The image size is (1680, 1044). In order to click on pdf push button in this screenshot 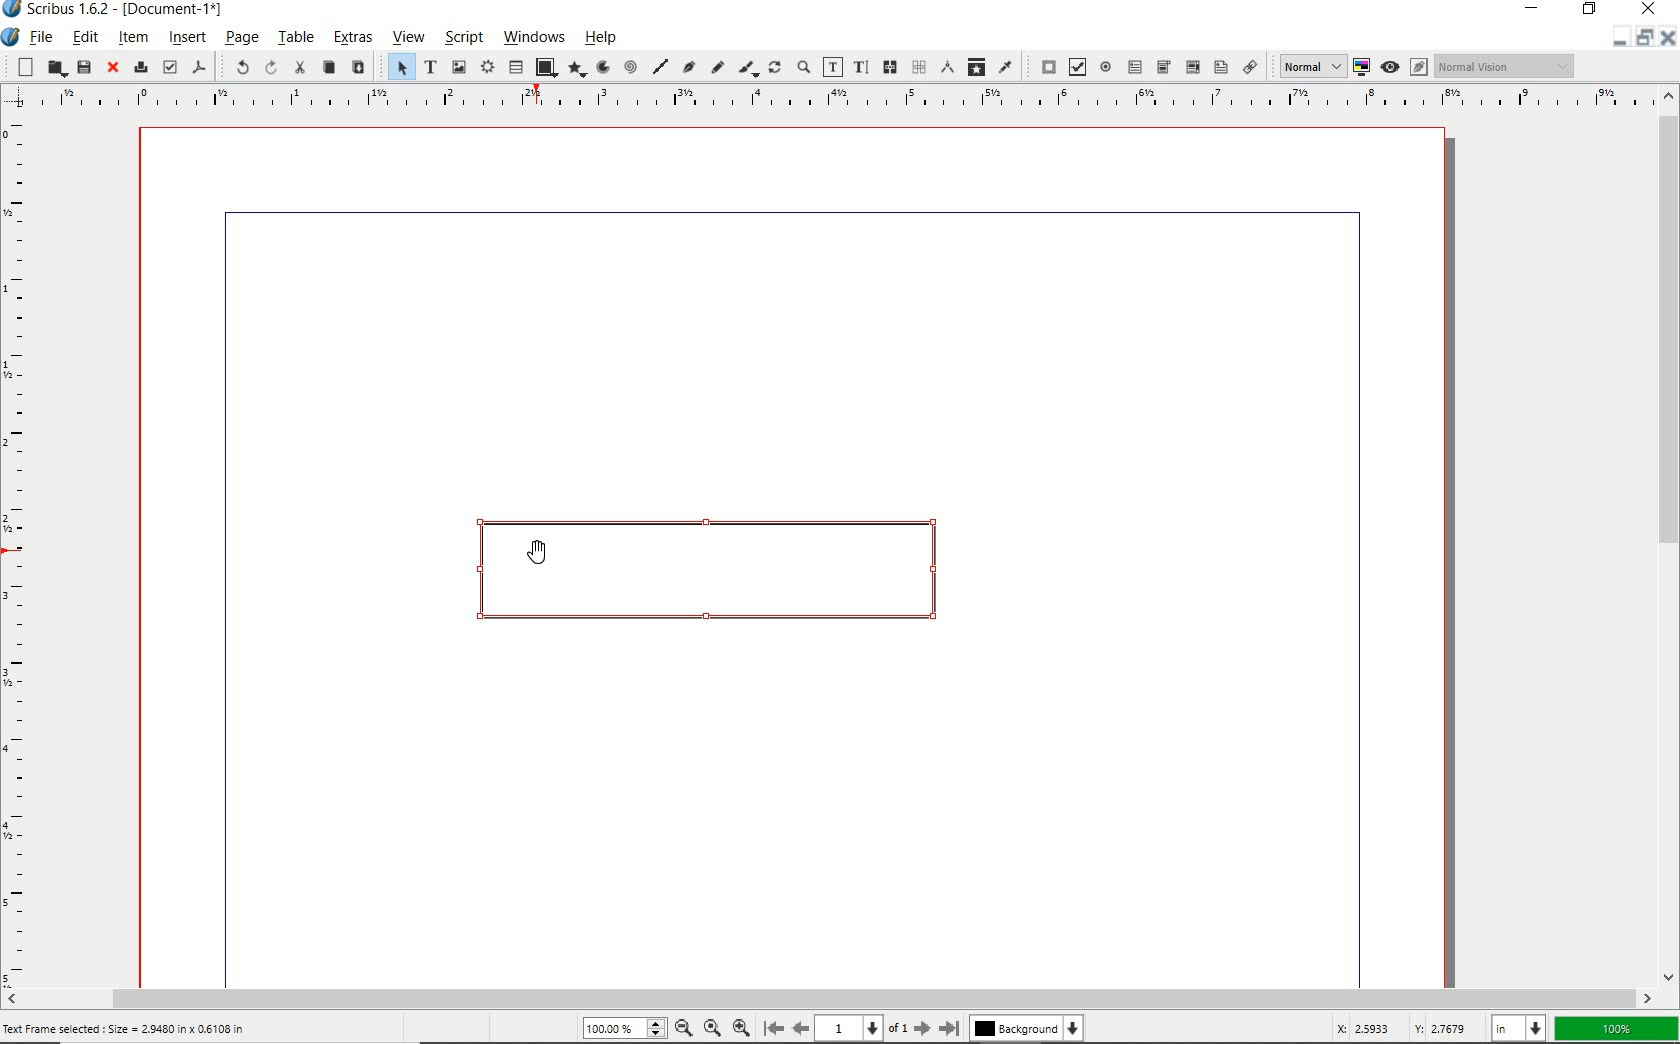, I will do `click(1044, 67)`.